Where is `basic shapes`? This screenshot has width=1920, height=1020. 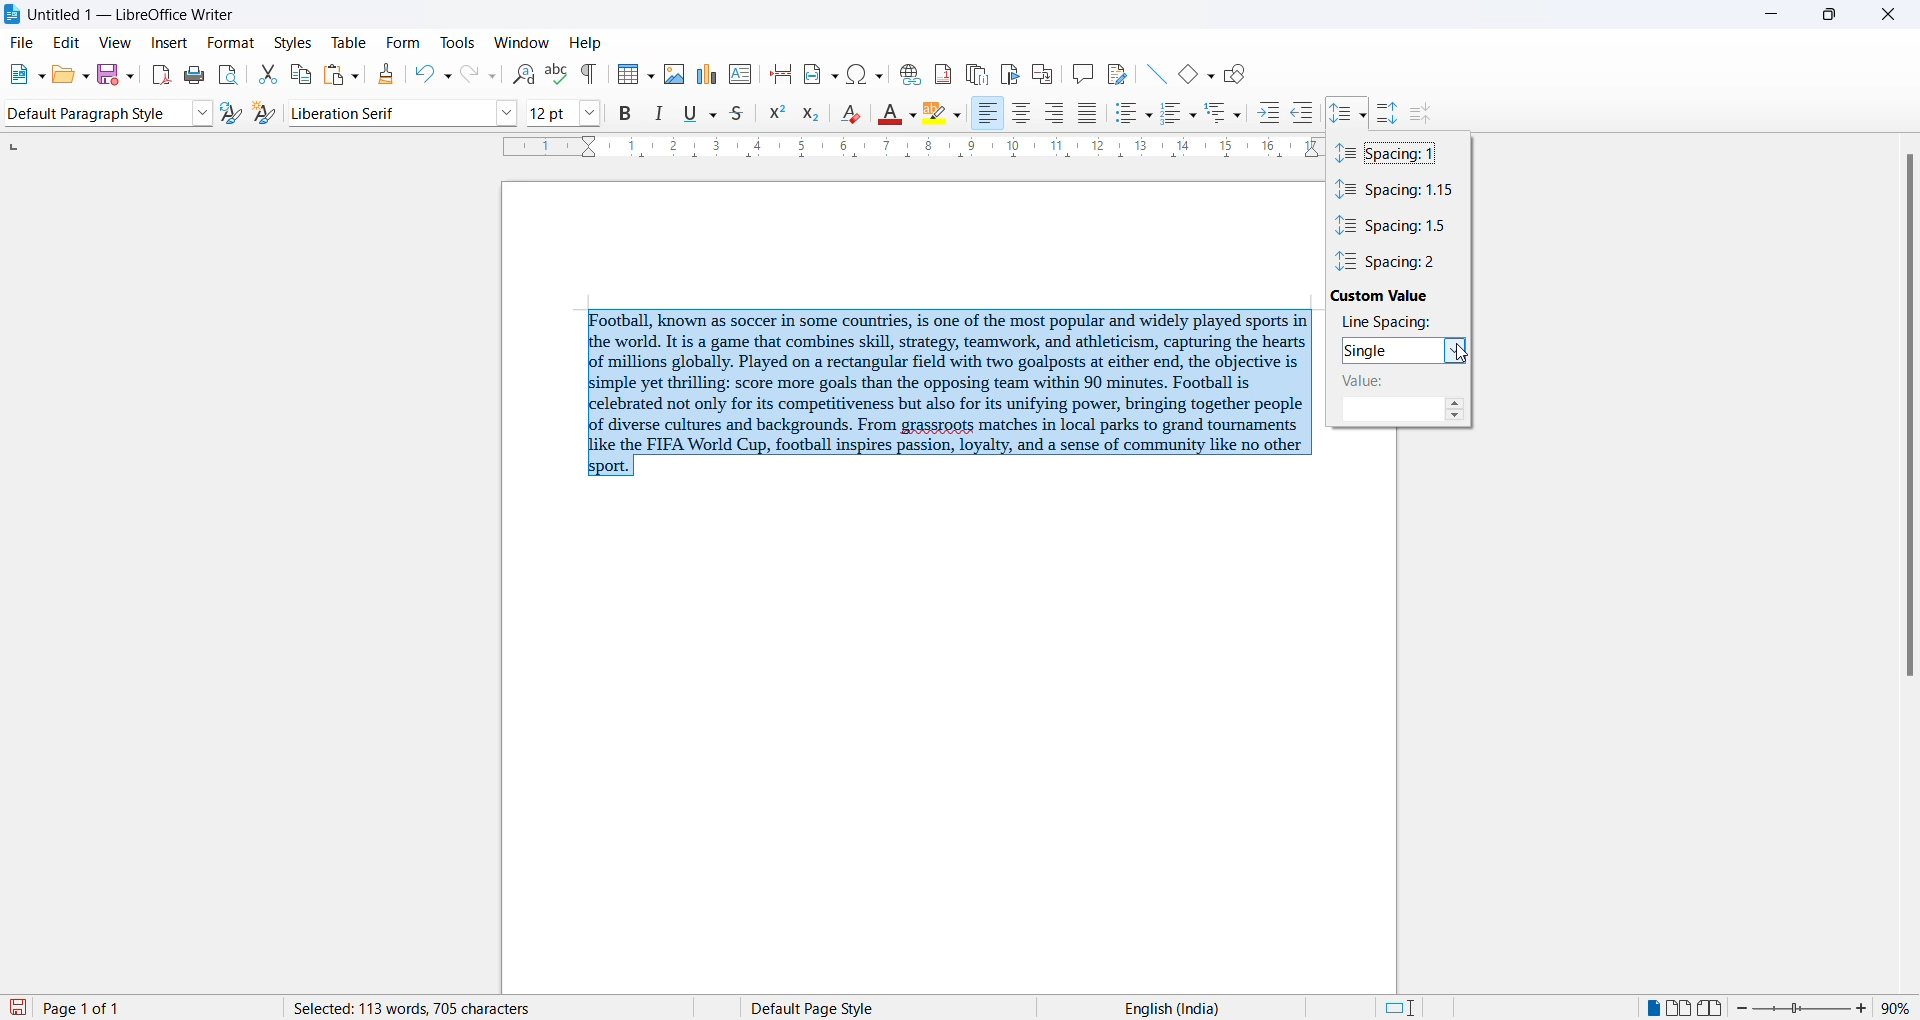
basic shapes is located at coordinates (1184, 76).